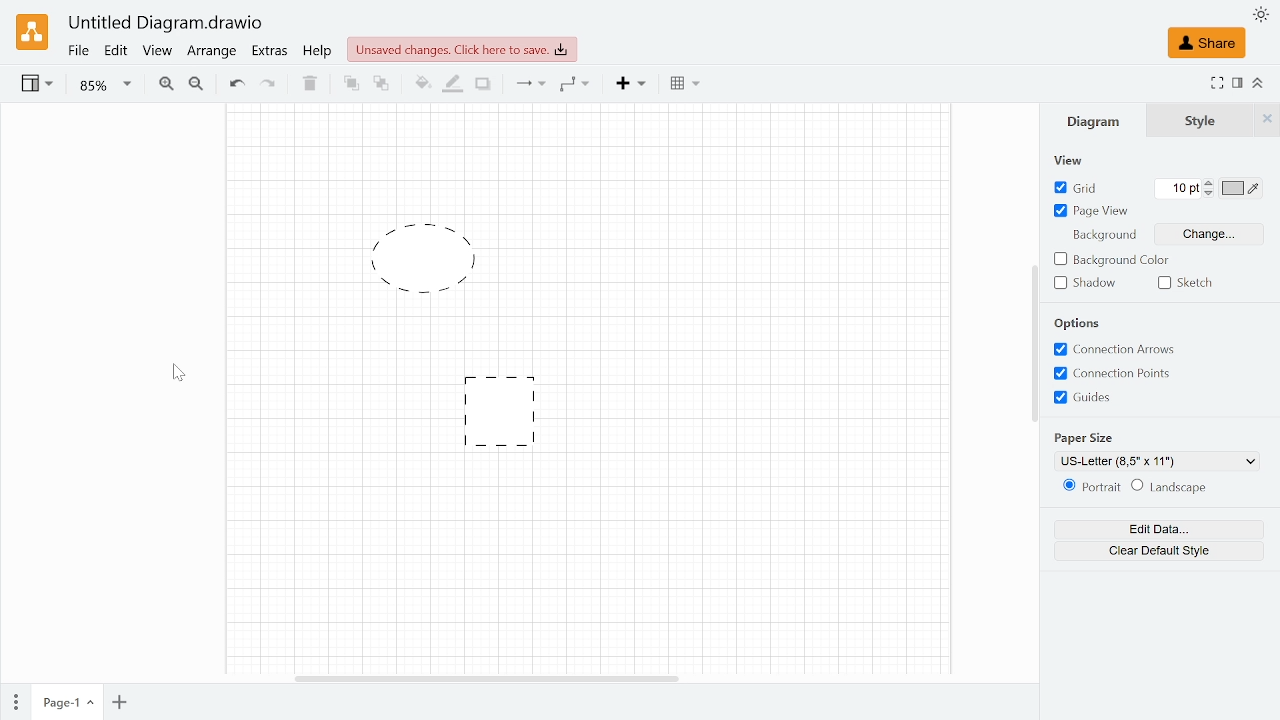 Image resolution: width=1280 pixels, height=720 pixels. What do you see at coordinates (119, 704) in the screenshot?
I see `Add oage` at bounding box center [119, 704].